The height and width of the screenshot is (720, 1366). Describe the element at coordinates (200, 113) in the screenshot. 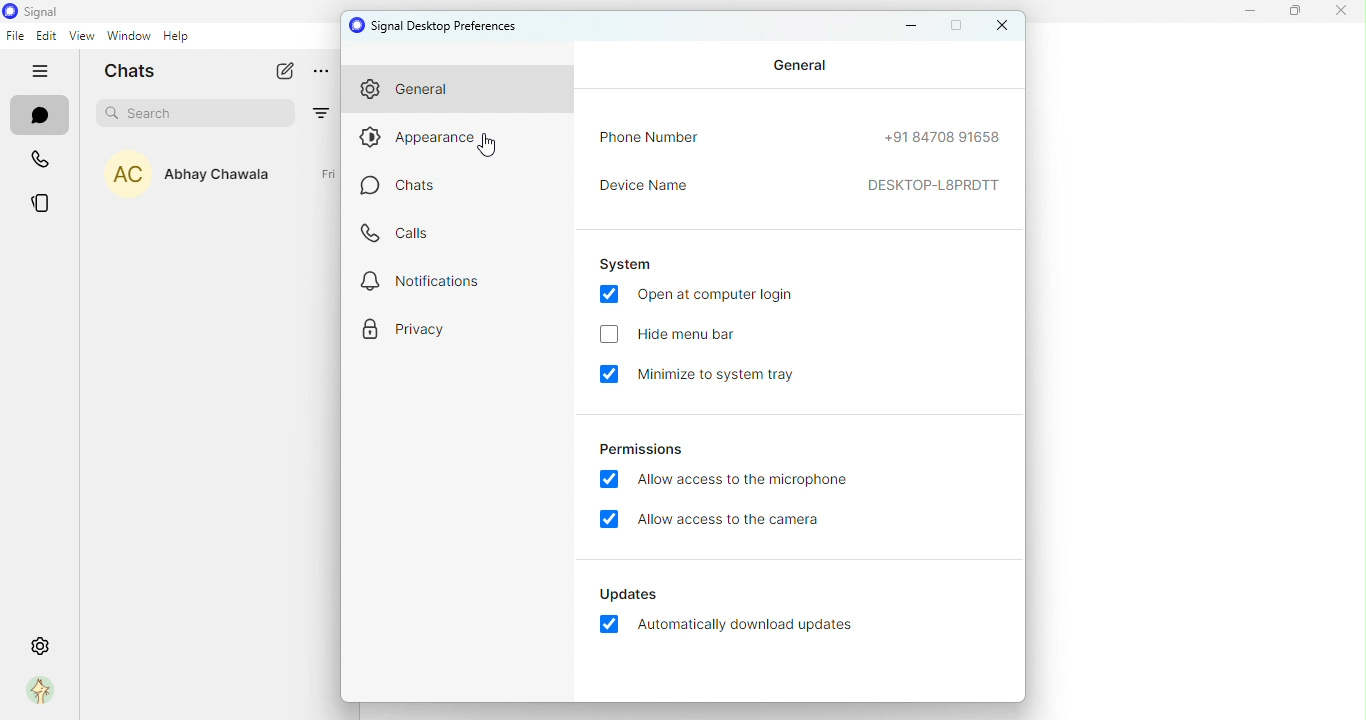

I see `search bar` at that location.